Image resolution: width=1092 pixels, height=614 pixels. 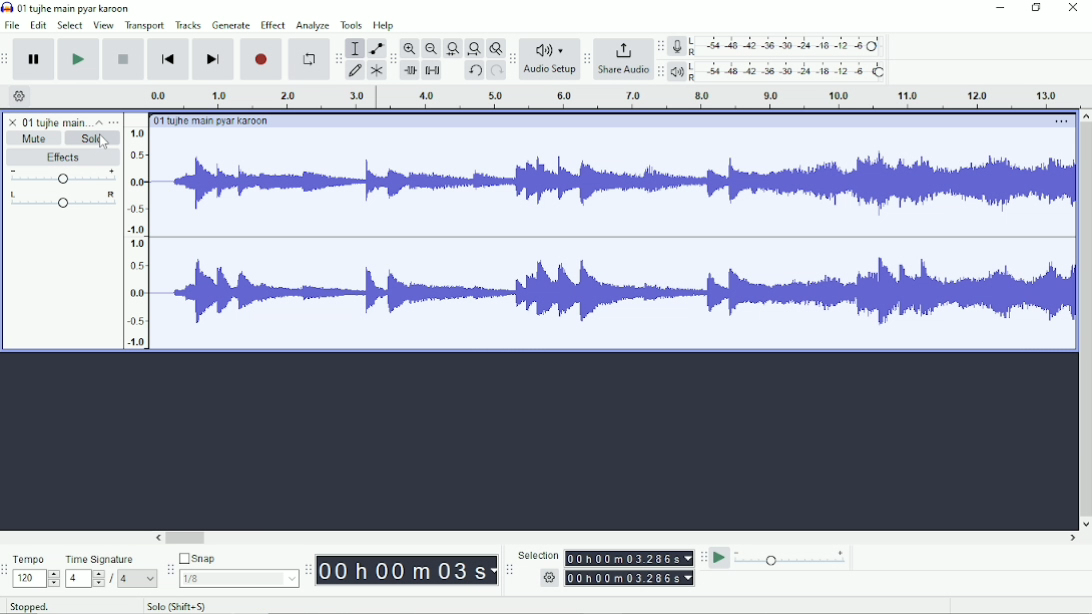 What do you see at coordinates (375, 49) in the screenshot?
I see `Envelope tool` at bounding box center [375, 49].